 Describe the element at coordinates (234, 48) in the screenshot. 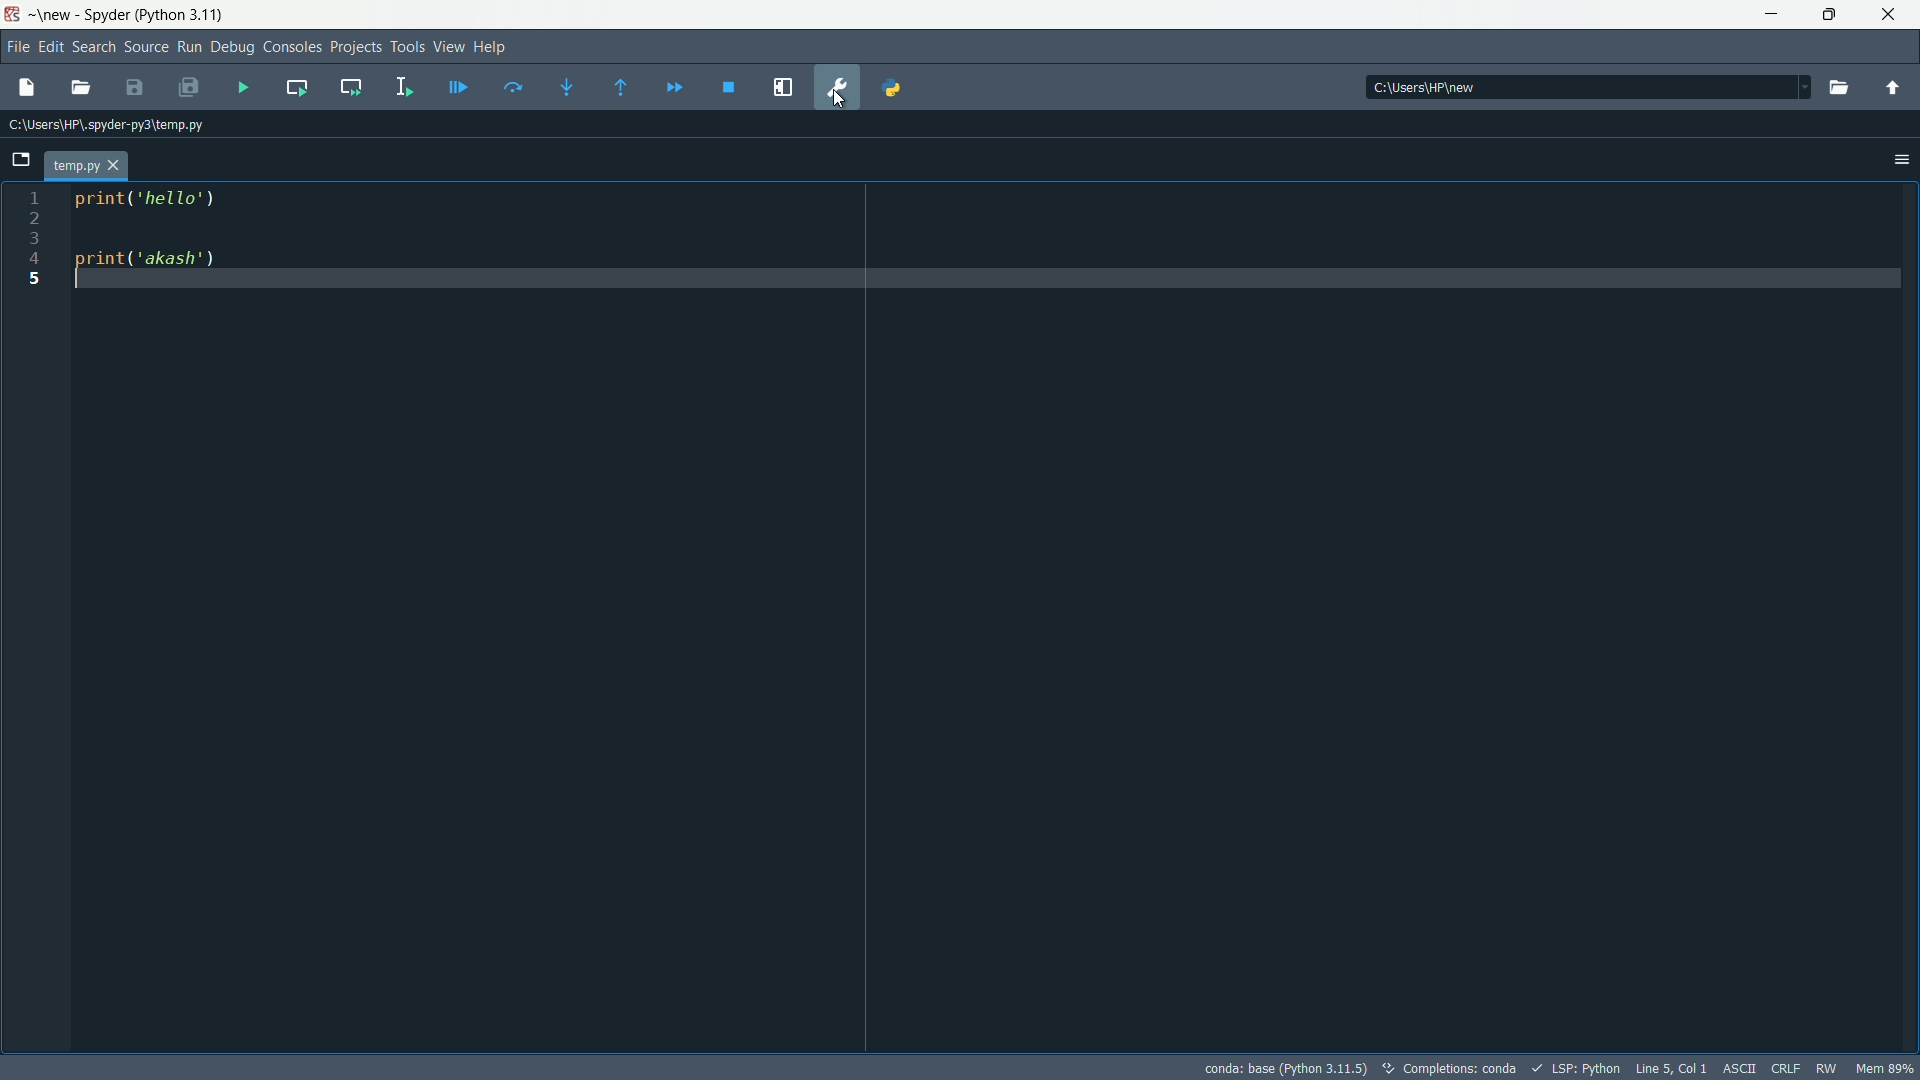

I see `debug menu` at that location.